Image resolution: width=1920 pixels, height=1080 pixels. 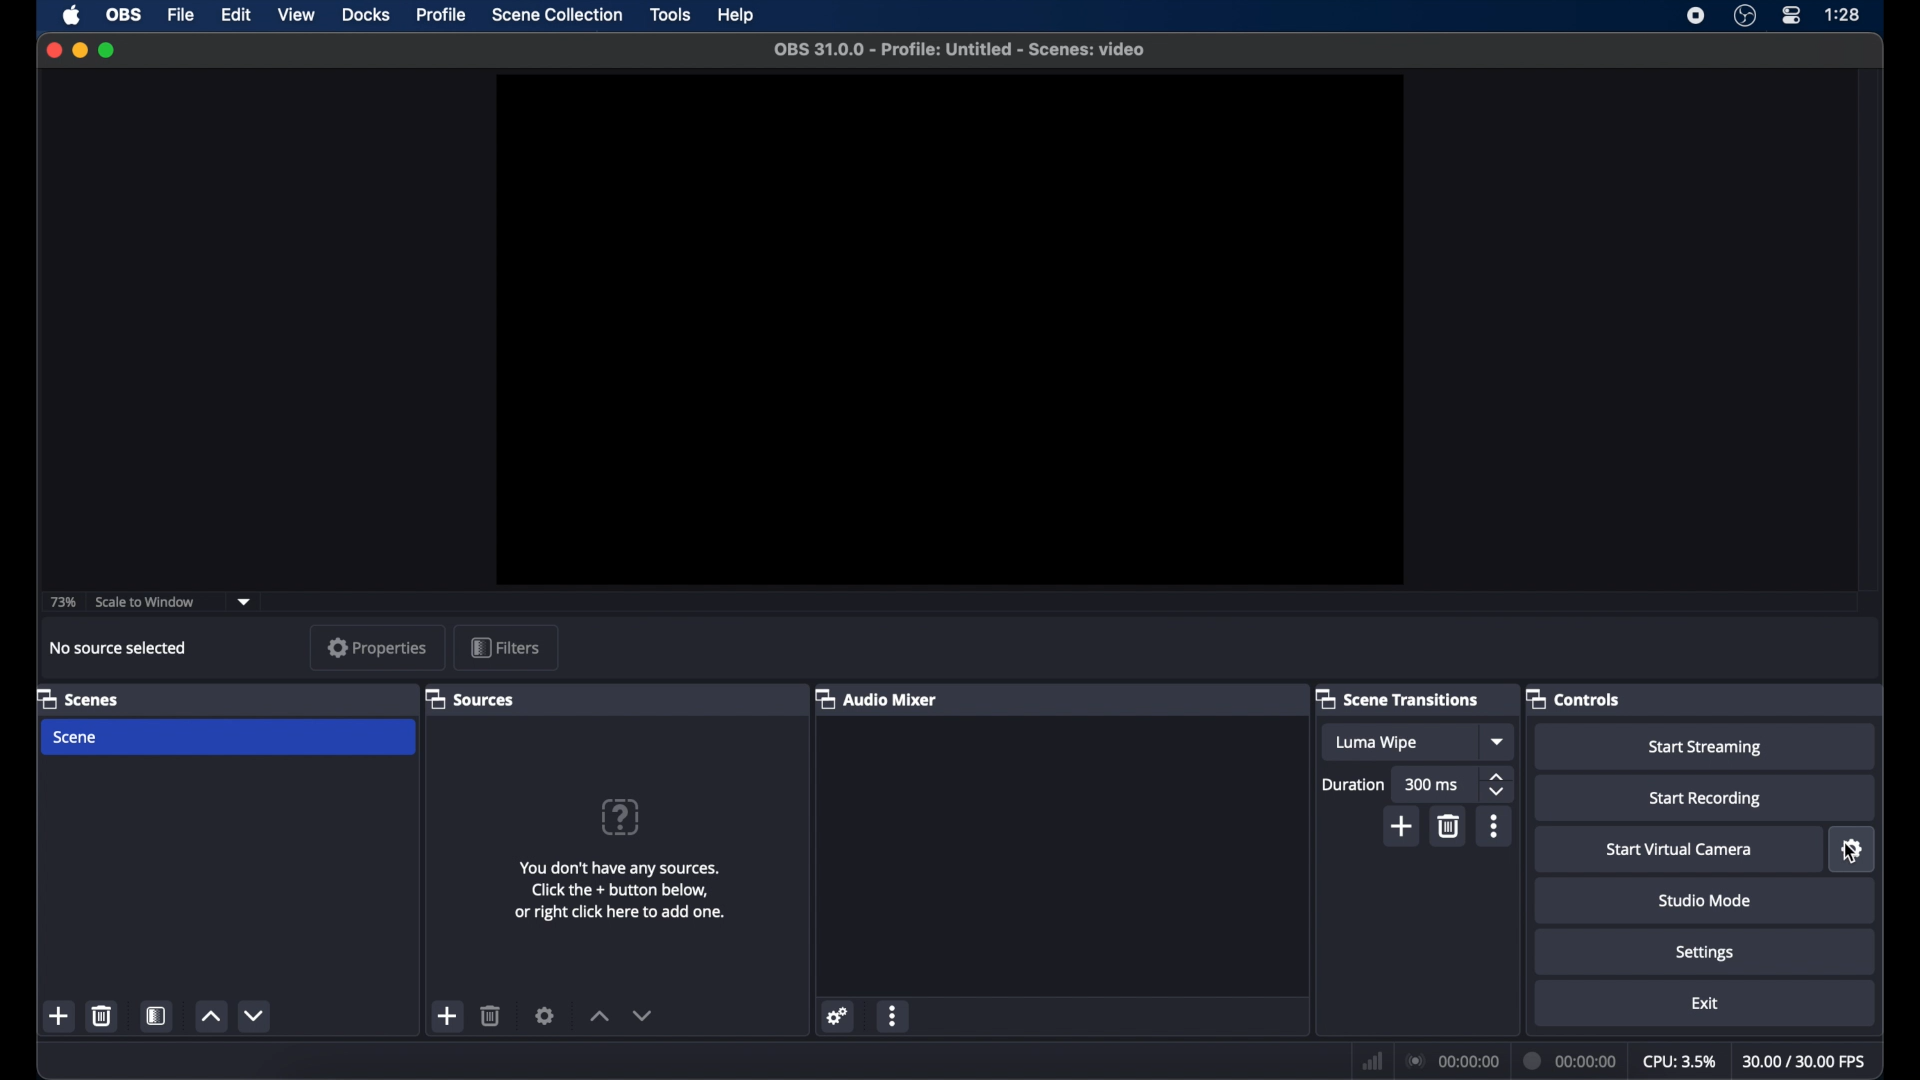 I want to click on file, so click(x=180, y=16).